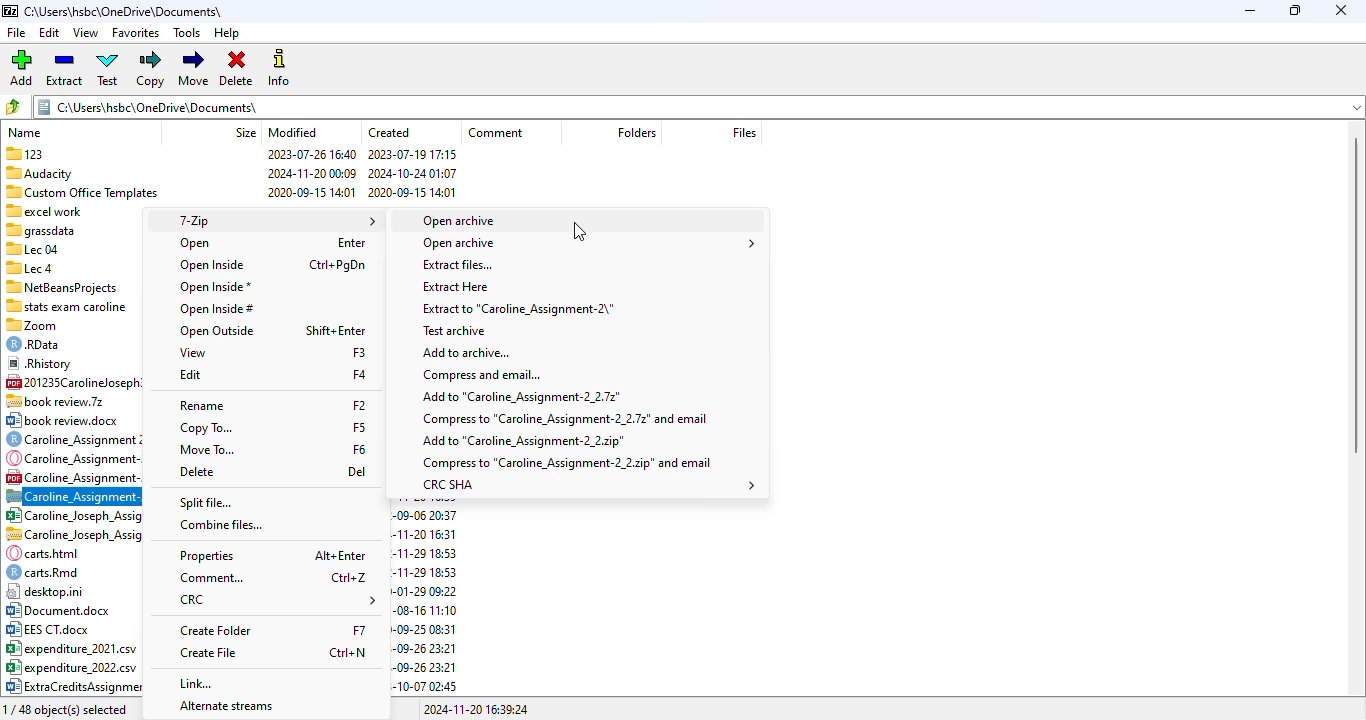  What do you see at coordinates (196, 472) in the screenshot?
I see `delete` at bounding box center [196, 472].